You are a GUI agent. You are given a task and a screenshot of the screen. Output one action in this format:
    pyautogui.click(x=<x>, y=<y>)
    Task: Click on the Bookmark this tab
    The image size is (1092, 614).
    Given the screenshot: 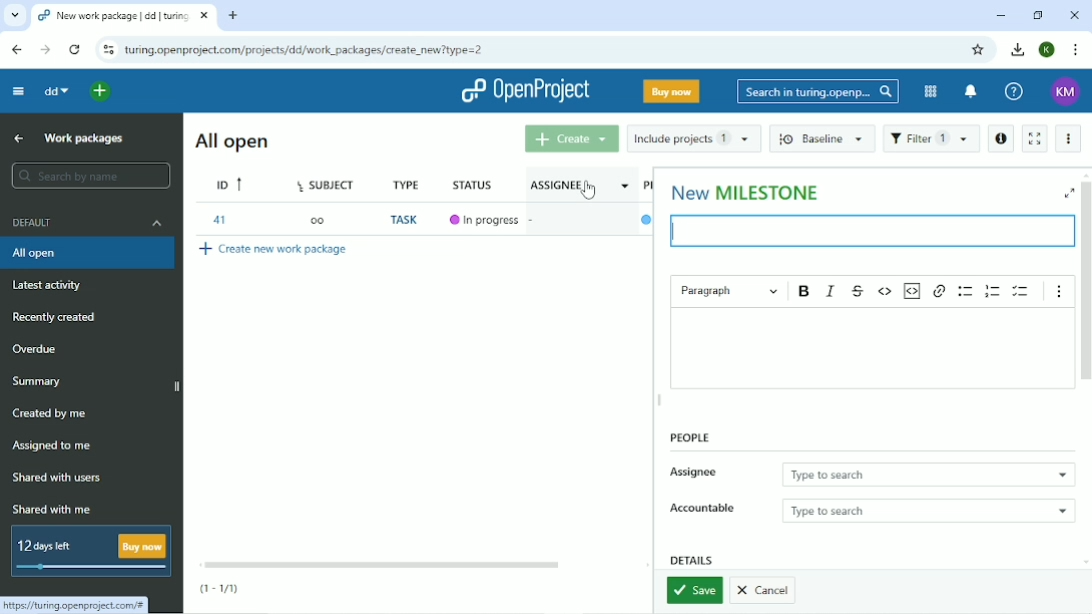 What is the action you would take?
    pyautogui.click(x=977, y=50)
    